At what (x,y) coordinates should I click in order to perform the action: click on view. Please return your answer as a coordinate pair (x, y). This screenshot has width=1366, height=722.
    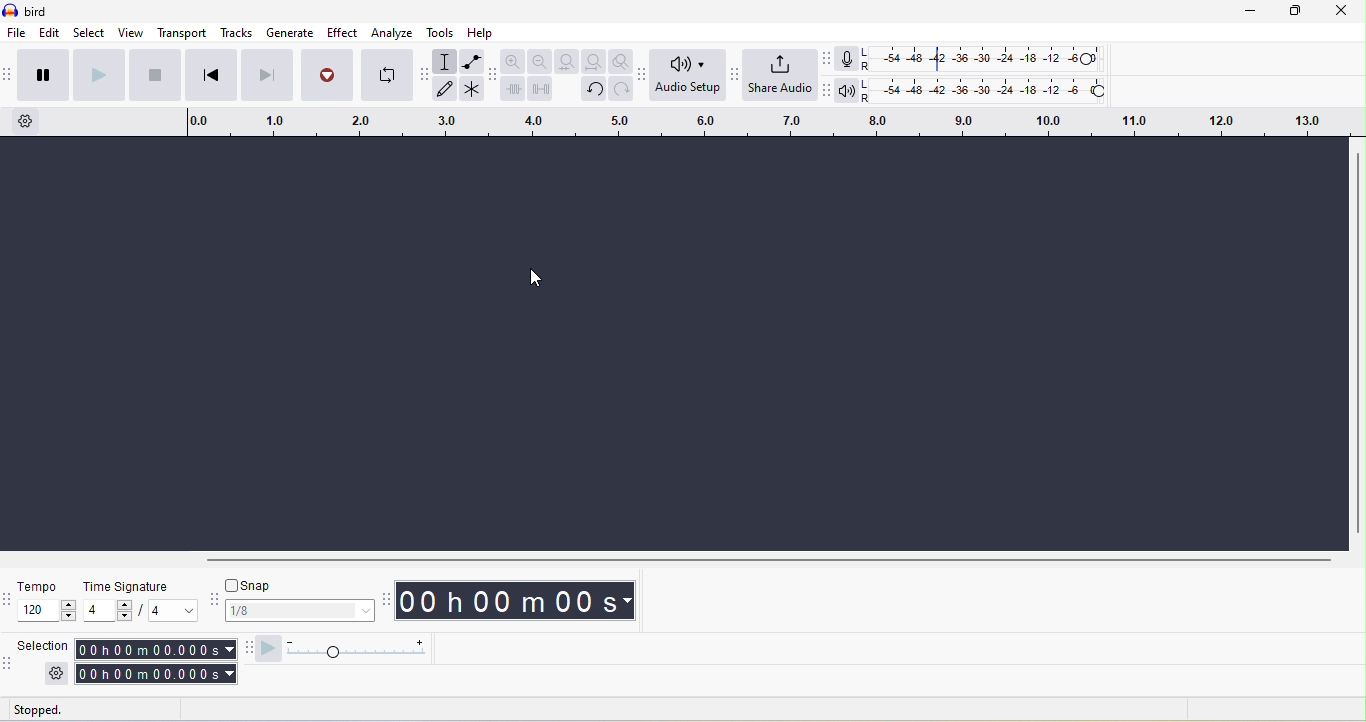
    Looking at the image, I should click on (135, 36).